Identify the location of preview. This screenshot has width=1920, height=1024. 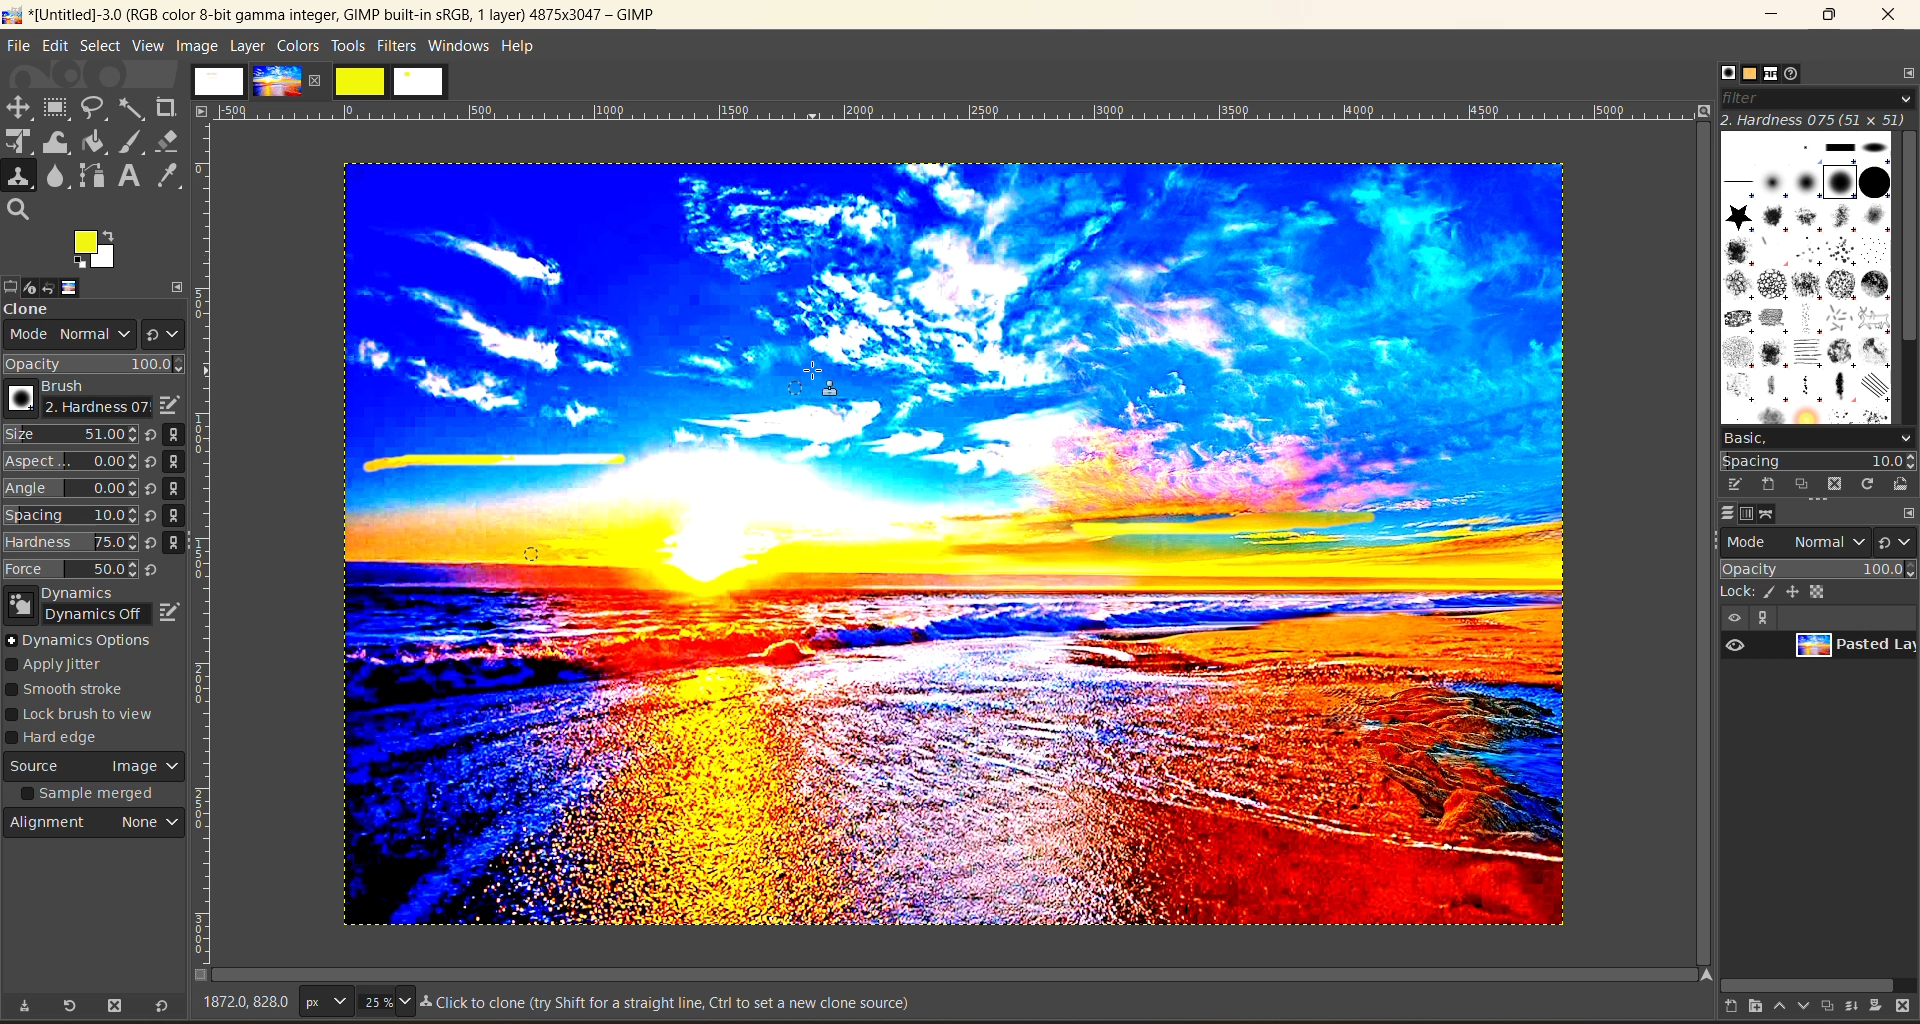
(1738, 646).